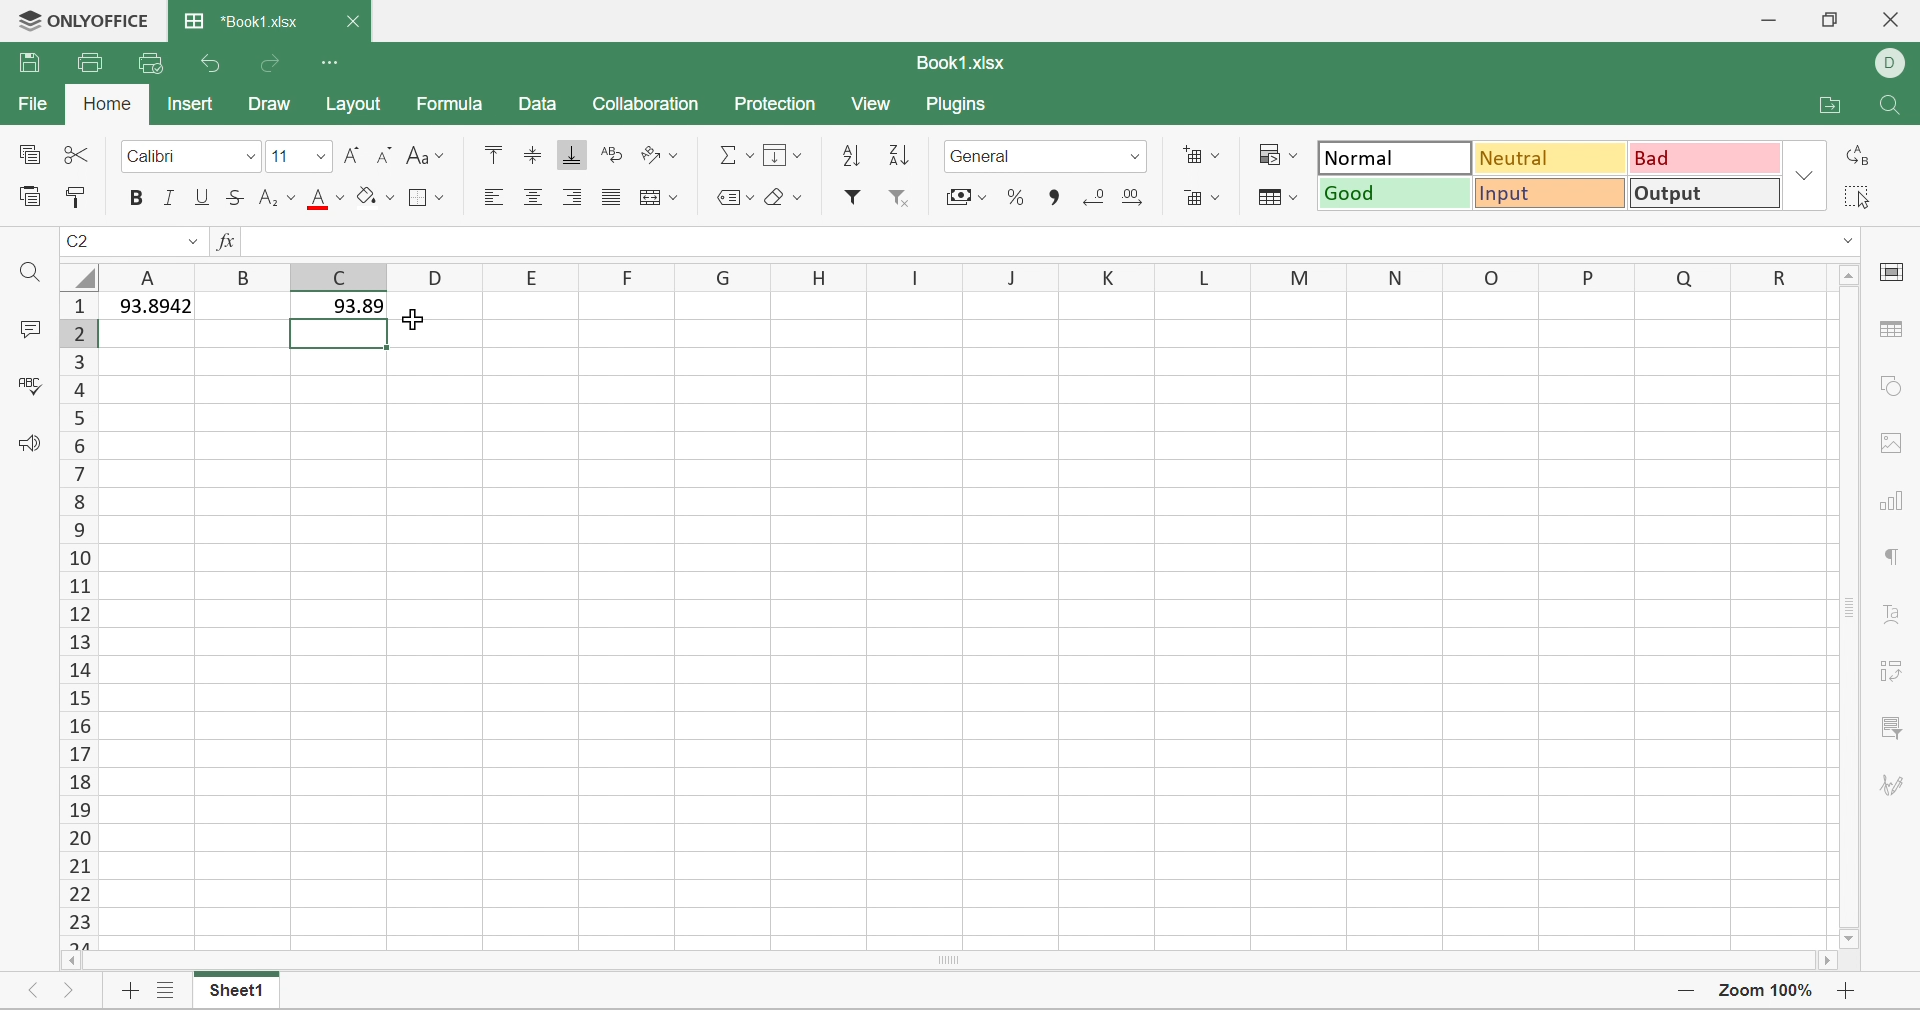  I want to click on Percent style, so click(1017, 199).